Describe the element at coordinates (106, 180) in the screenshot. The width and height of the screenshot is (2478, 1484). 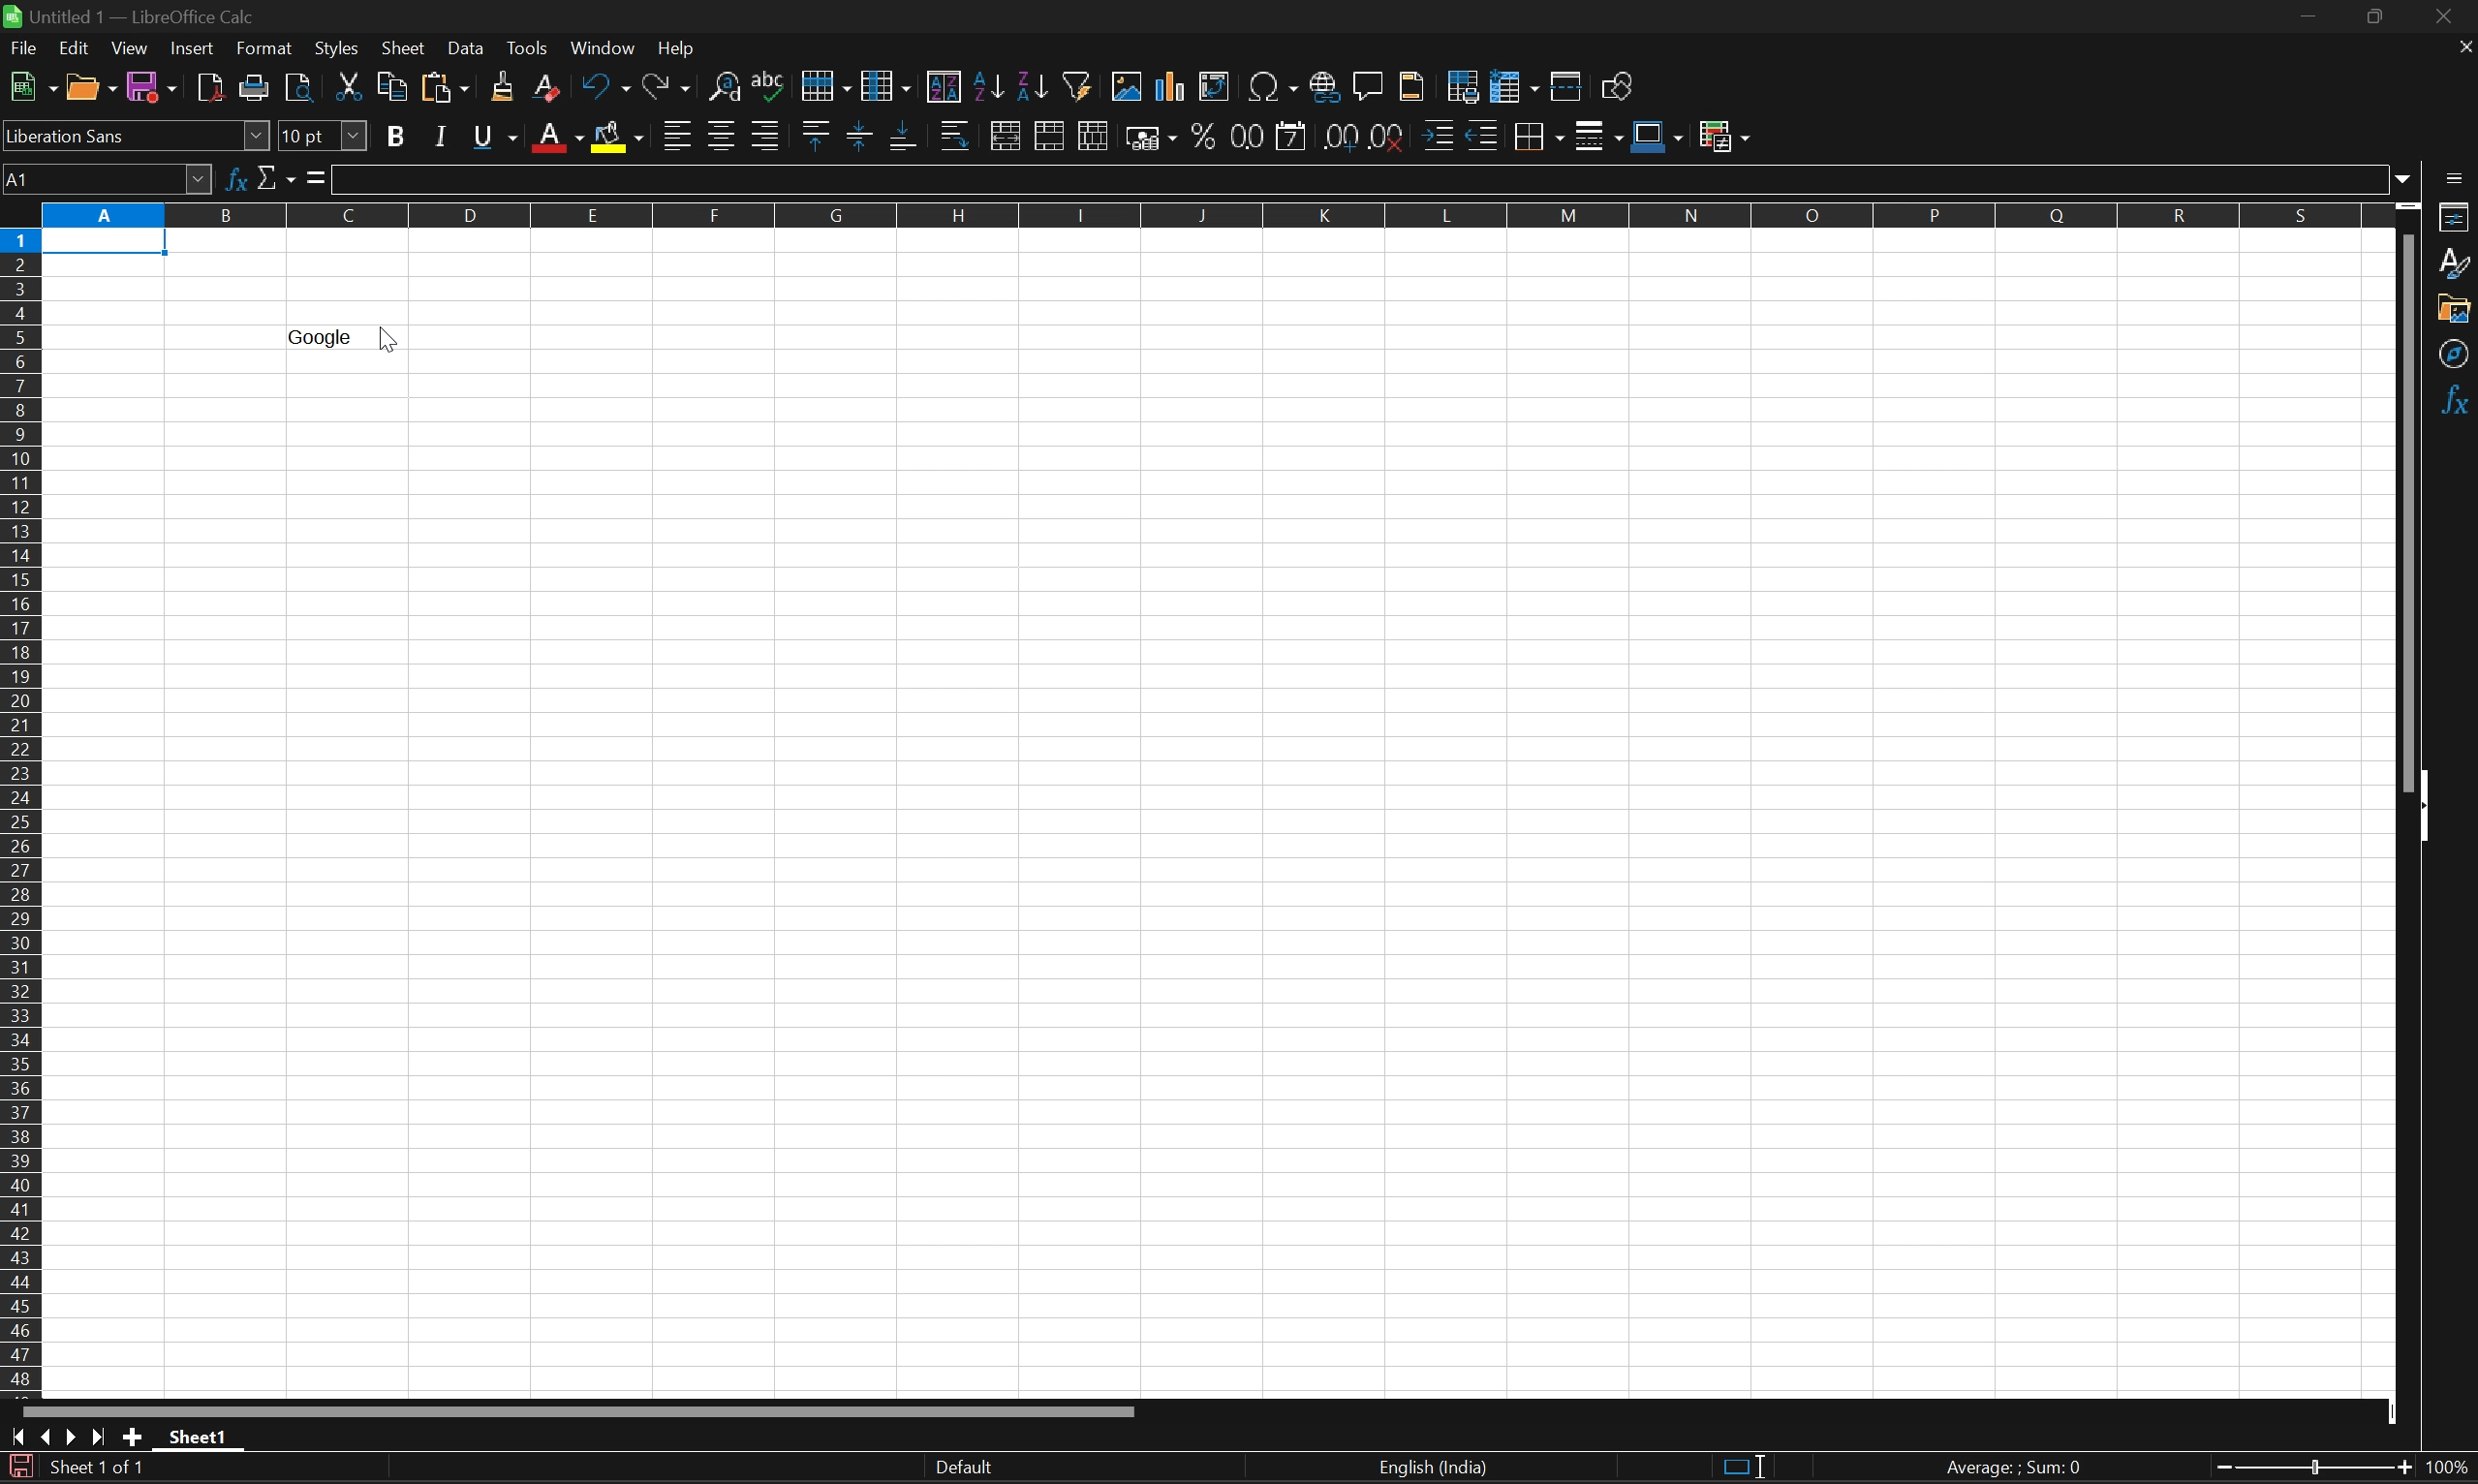
I see `Name box` at that location.